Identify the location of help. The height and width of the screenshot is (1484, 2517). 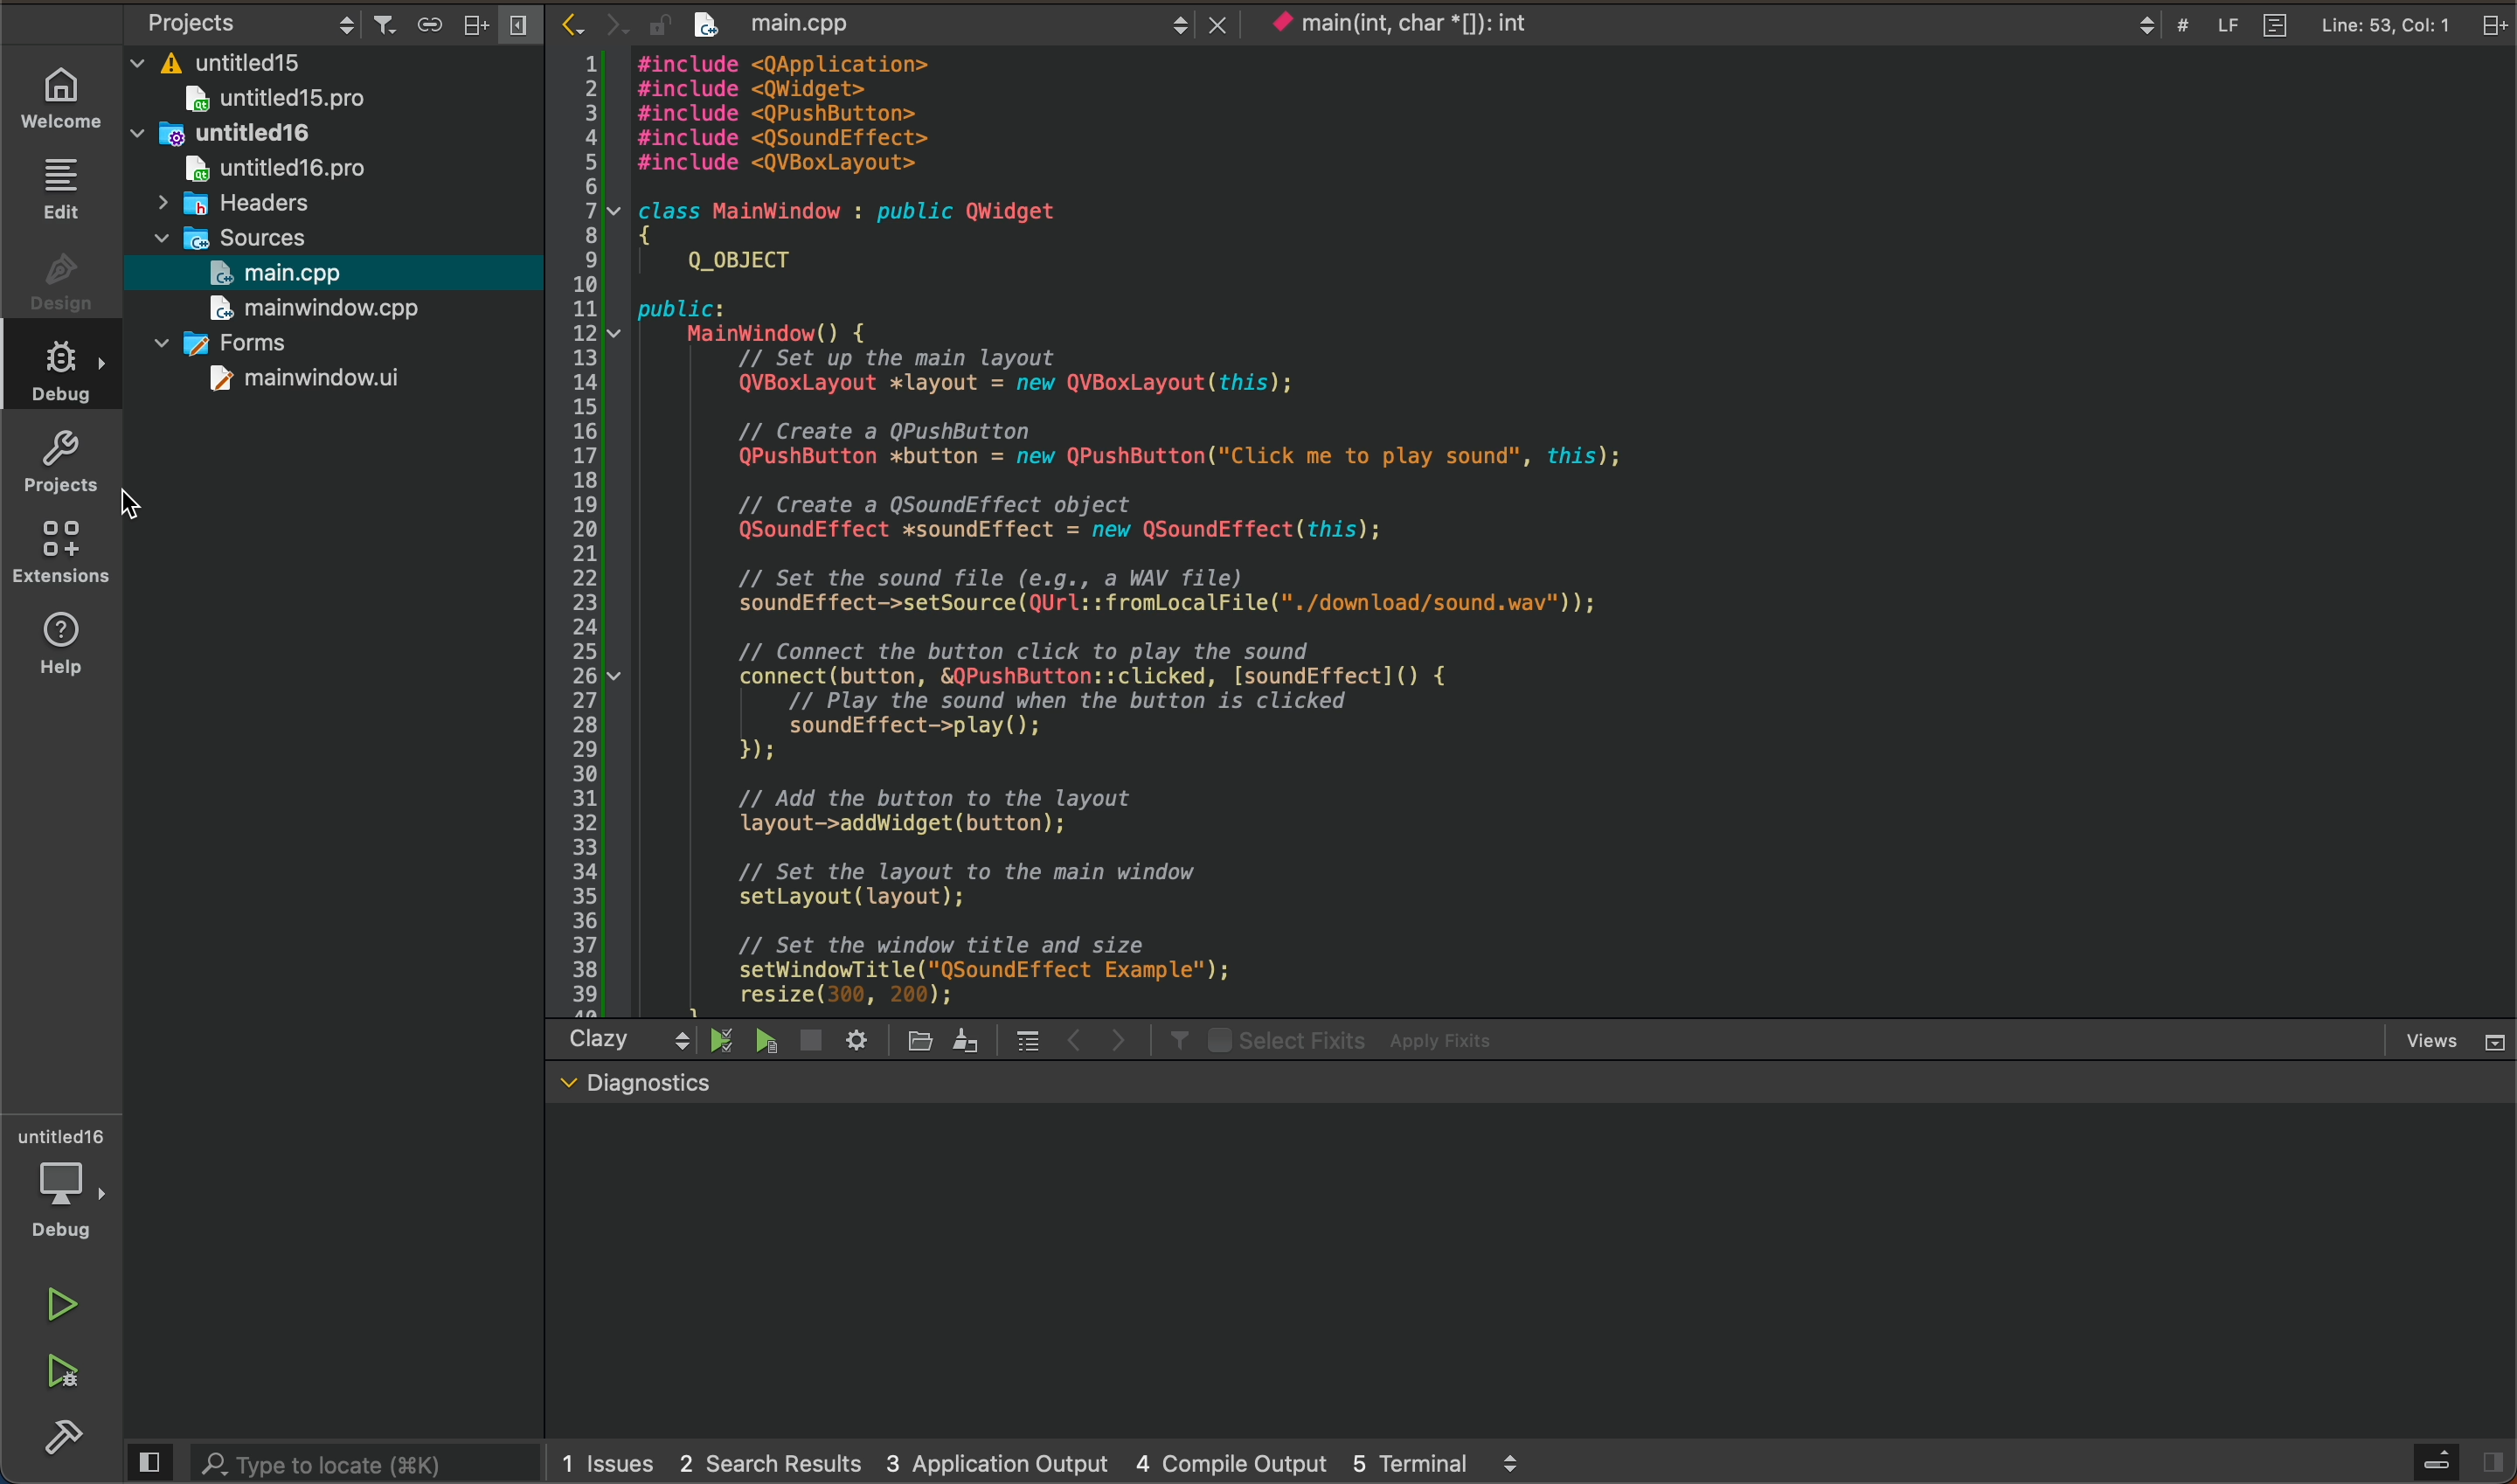
(56, 646).